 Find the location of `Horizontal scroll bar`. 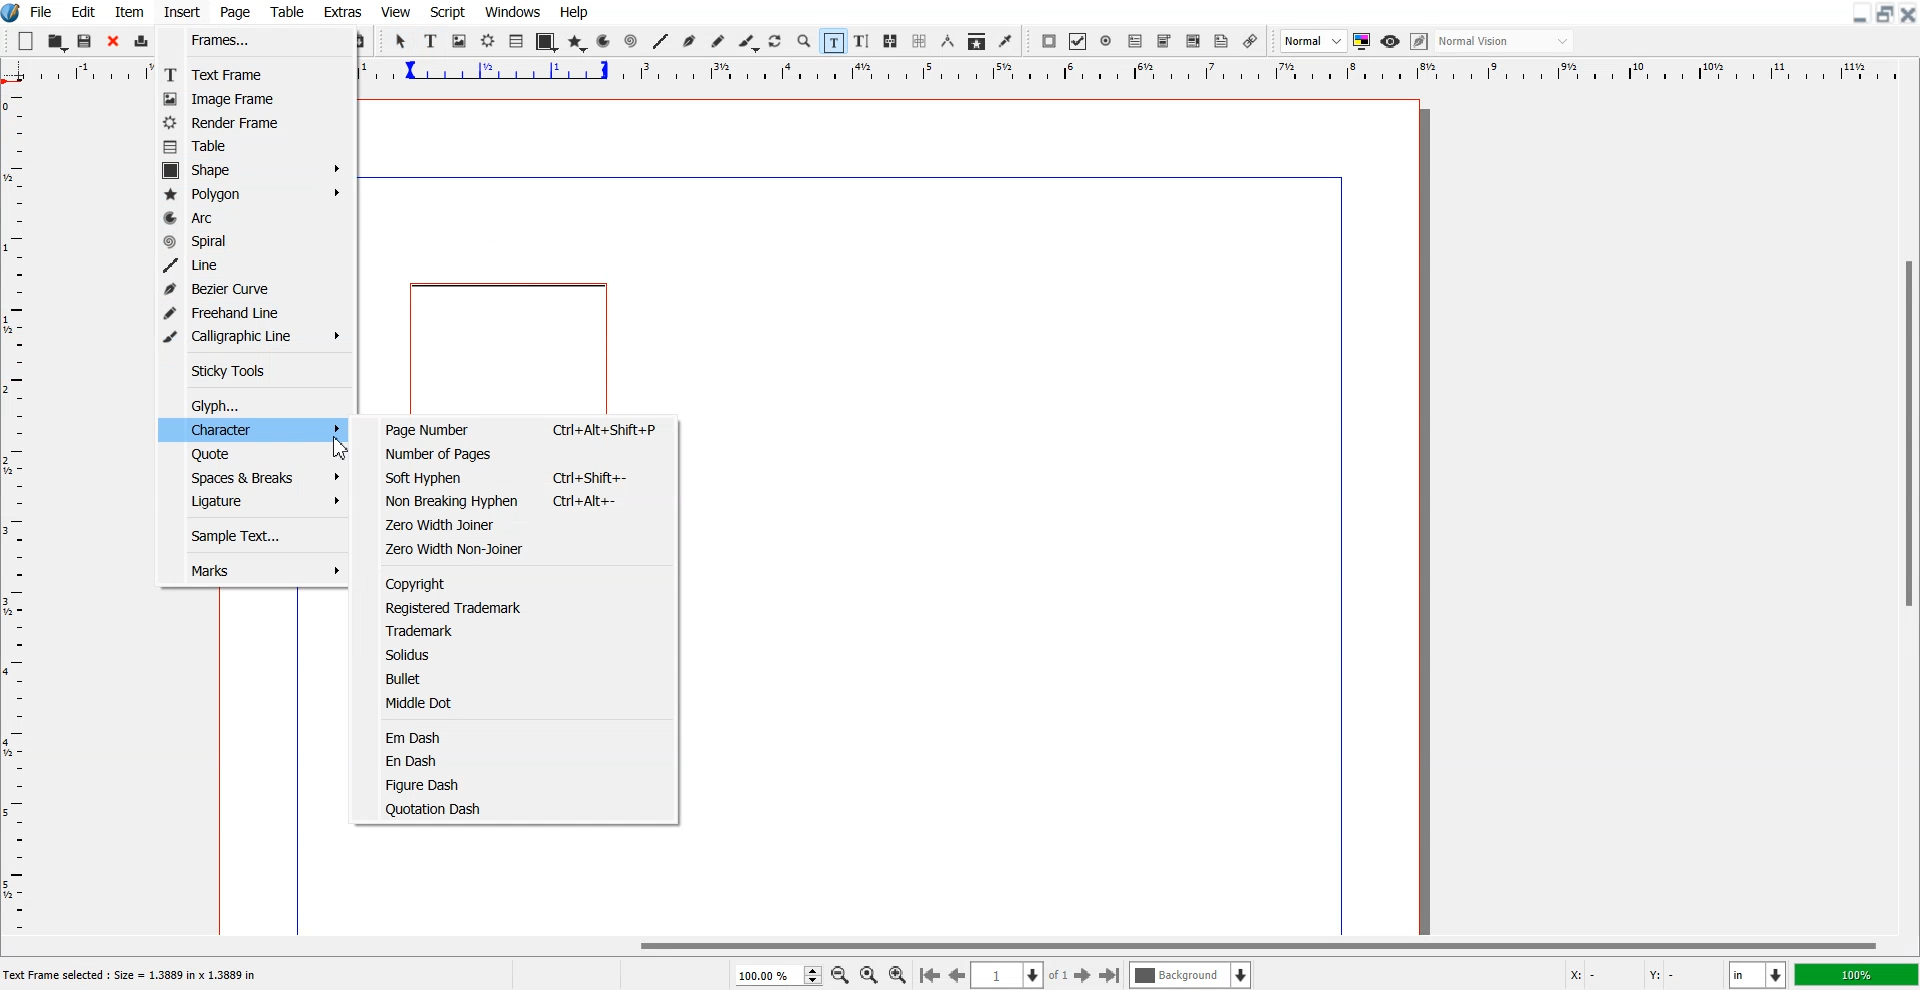

Horizontal scroll bar is located at coordinates (960, 945).